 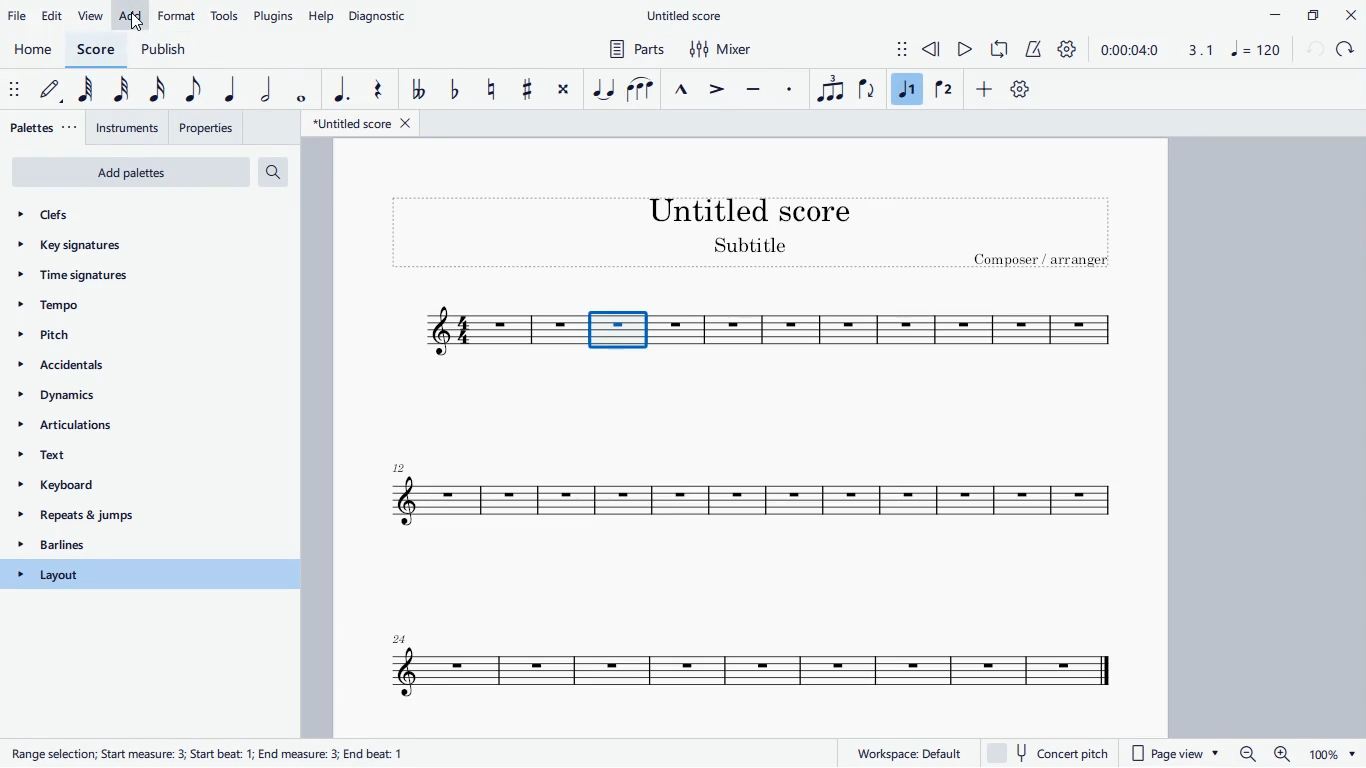 What do you see at coordinates (383, 13) in the screenshot?
I see `diagnostic` at bounding box center [383, 13].